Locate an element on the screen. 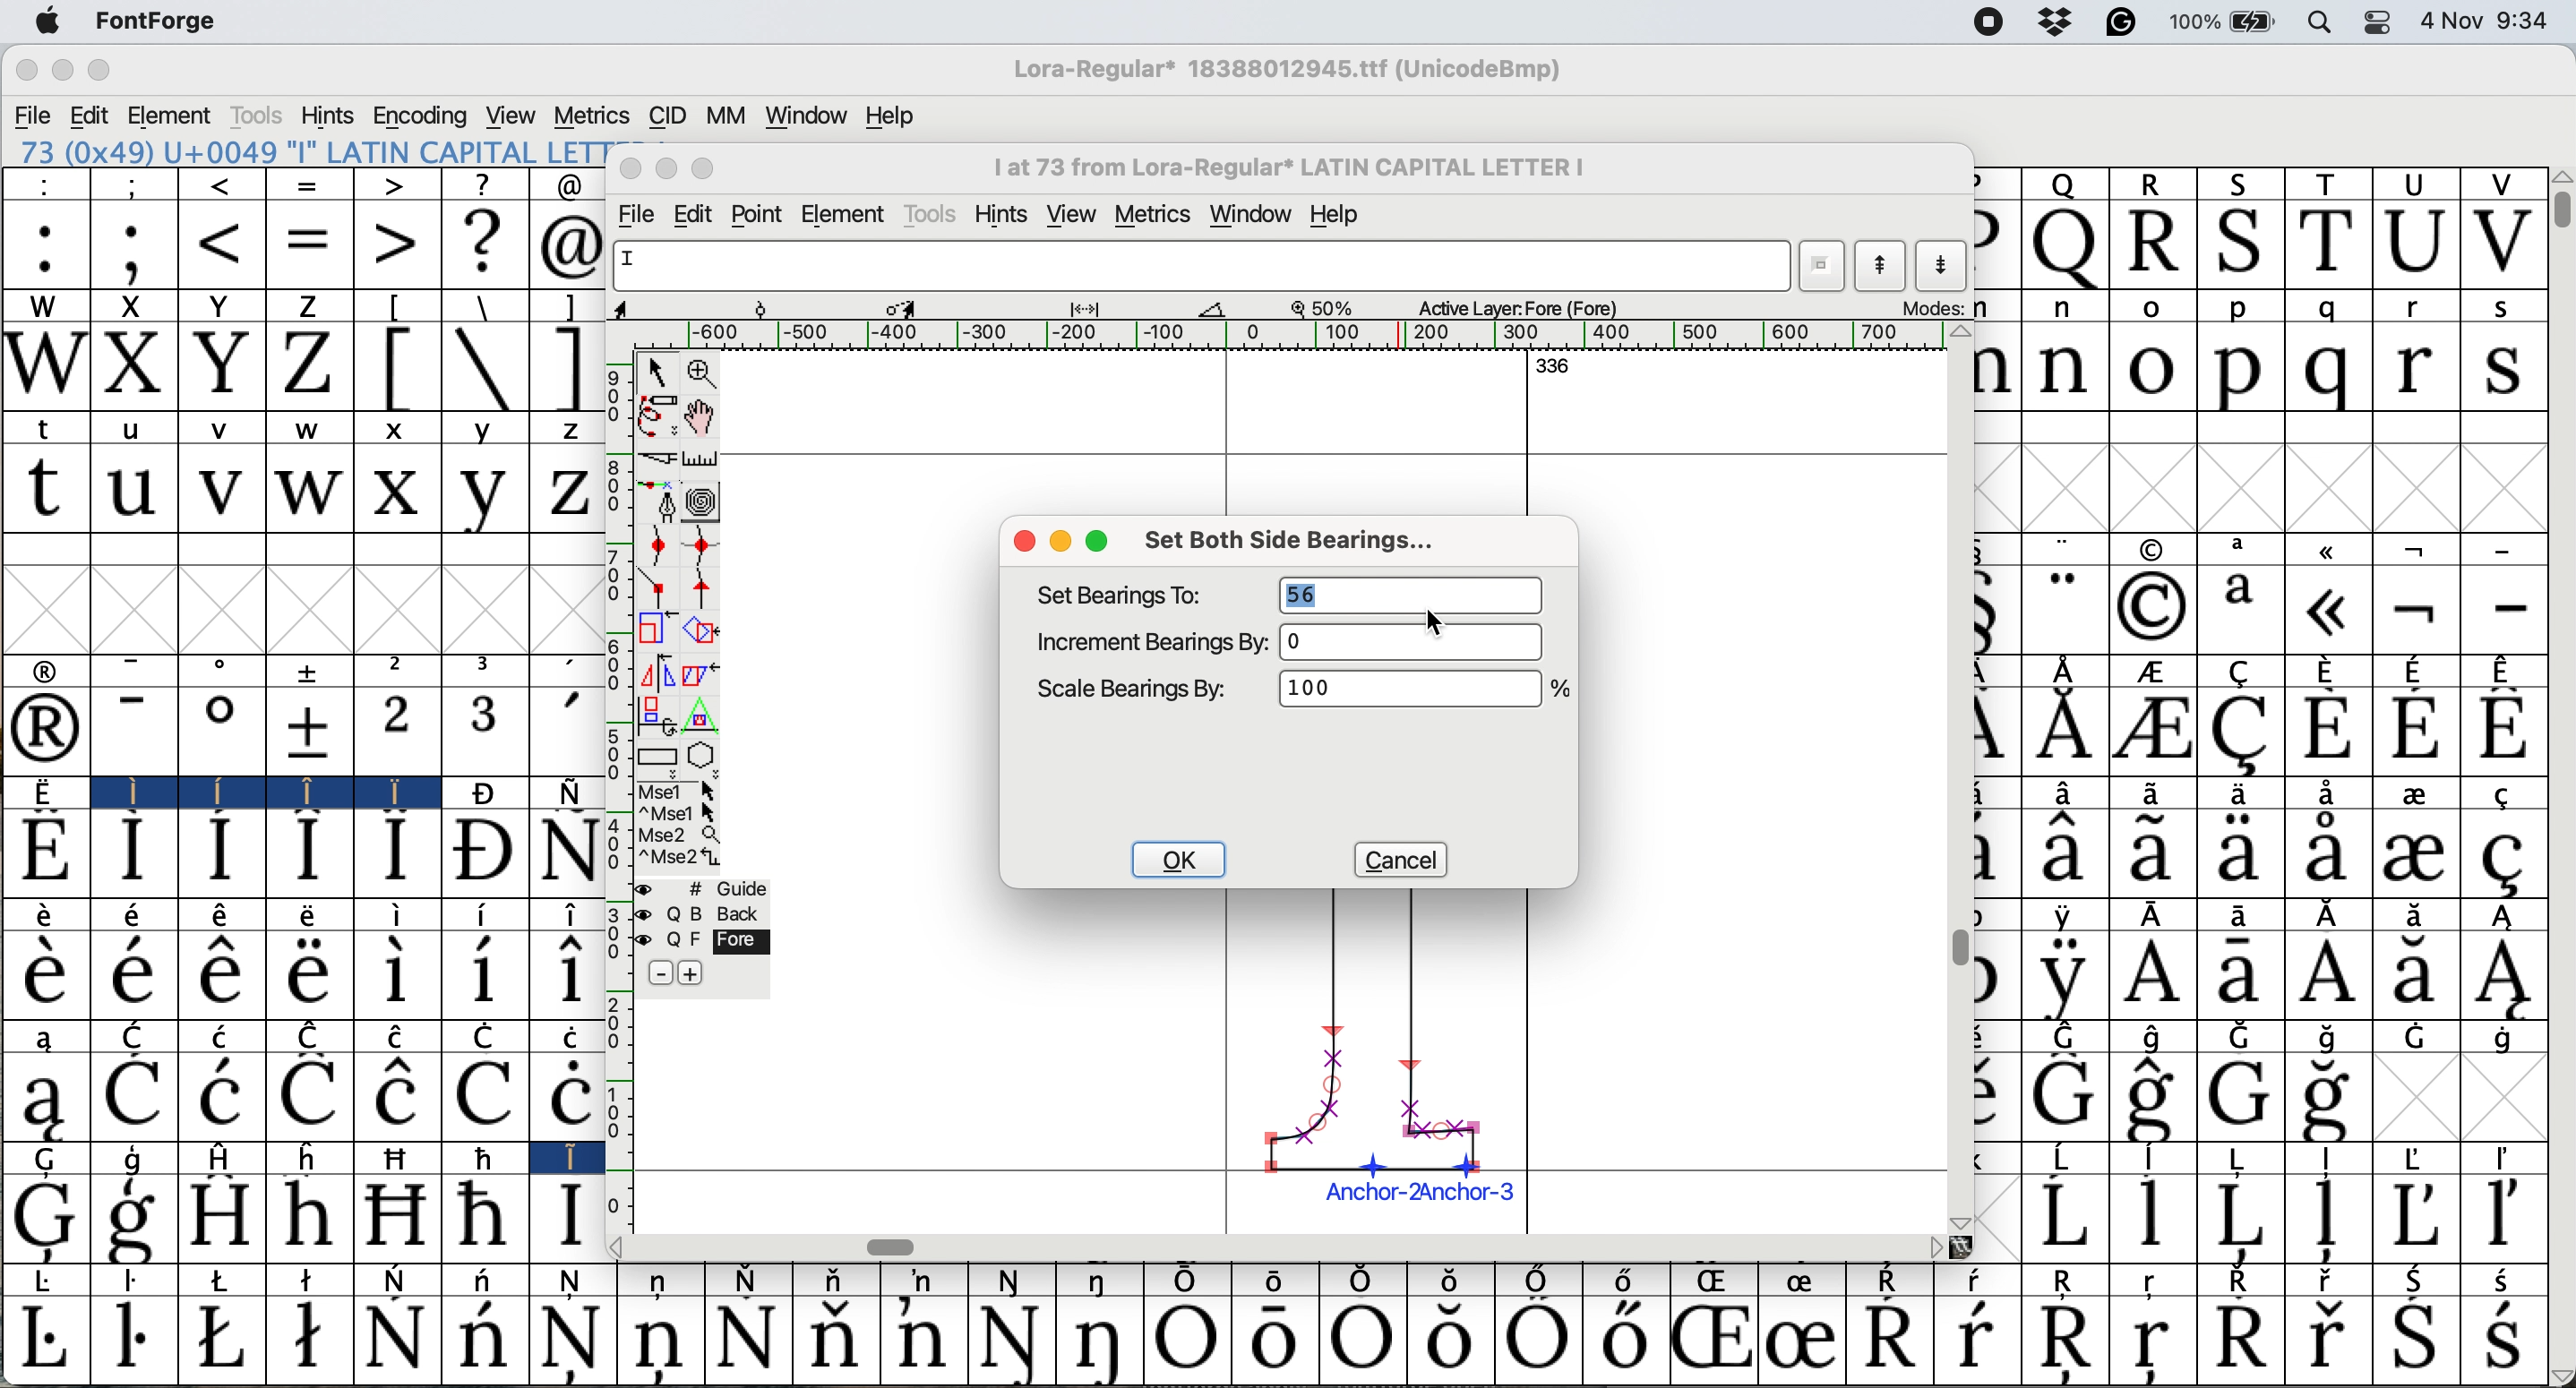 The height and width of the screenshot is (1388, 2576). Symbol is located at coordinates (2248, 915).